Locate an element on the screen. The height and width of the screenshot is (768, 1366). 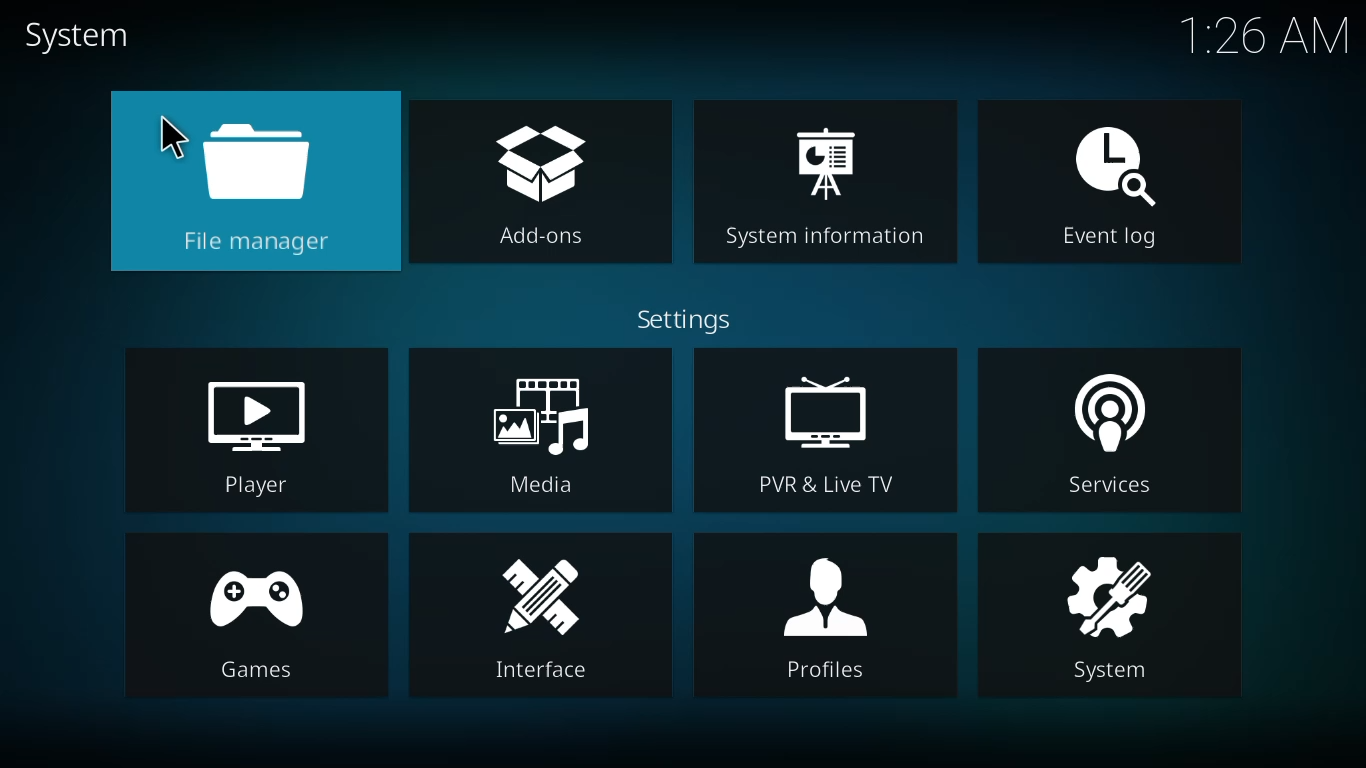
time is located at coordinates (1265, 39).